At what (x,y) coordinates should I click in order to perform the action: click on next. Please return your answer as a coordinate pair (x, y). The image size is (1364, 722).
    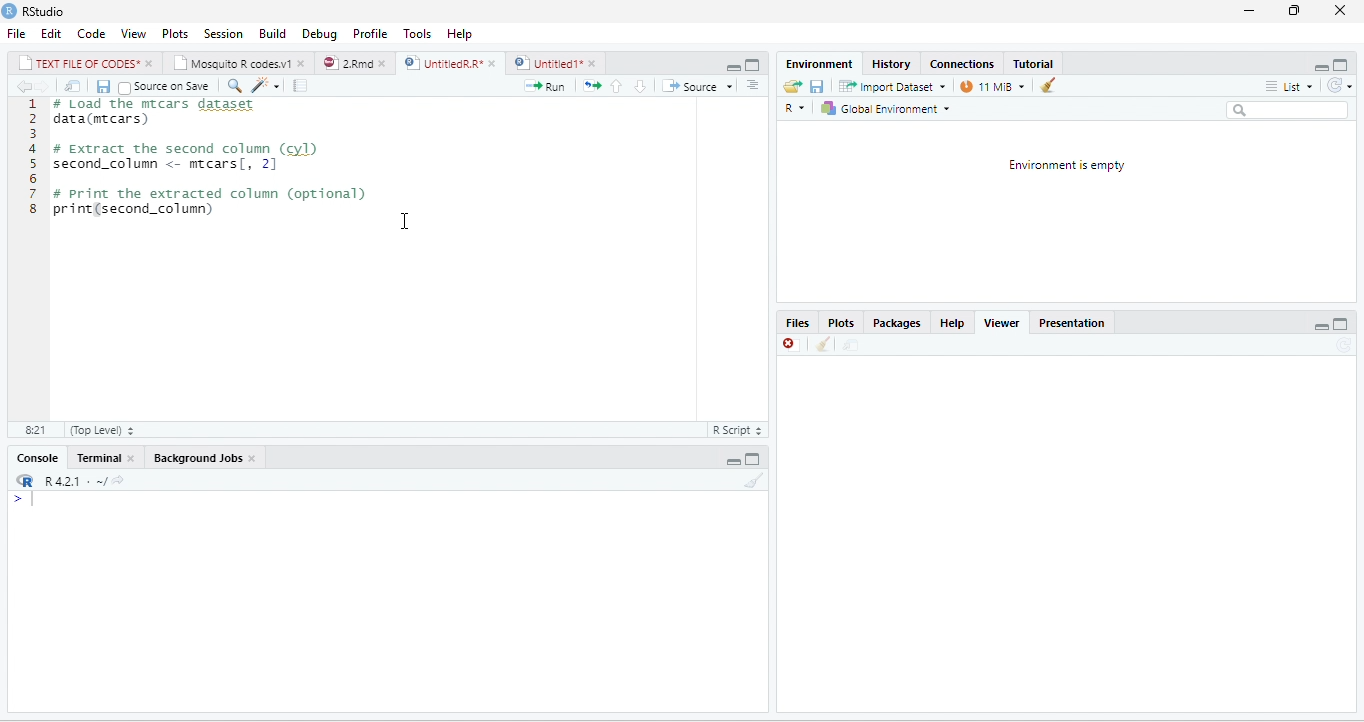
    Looking at the image, I should click on (46, 87).